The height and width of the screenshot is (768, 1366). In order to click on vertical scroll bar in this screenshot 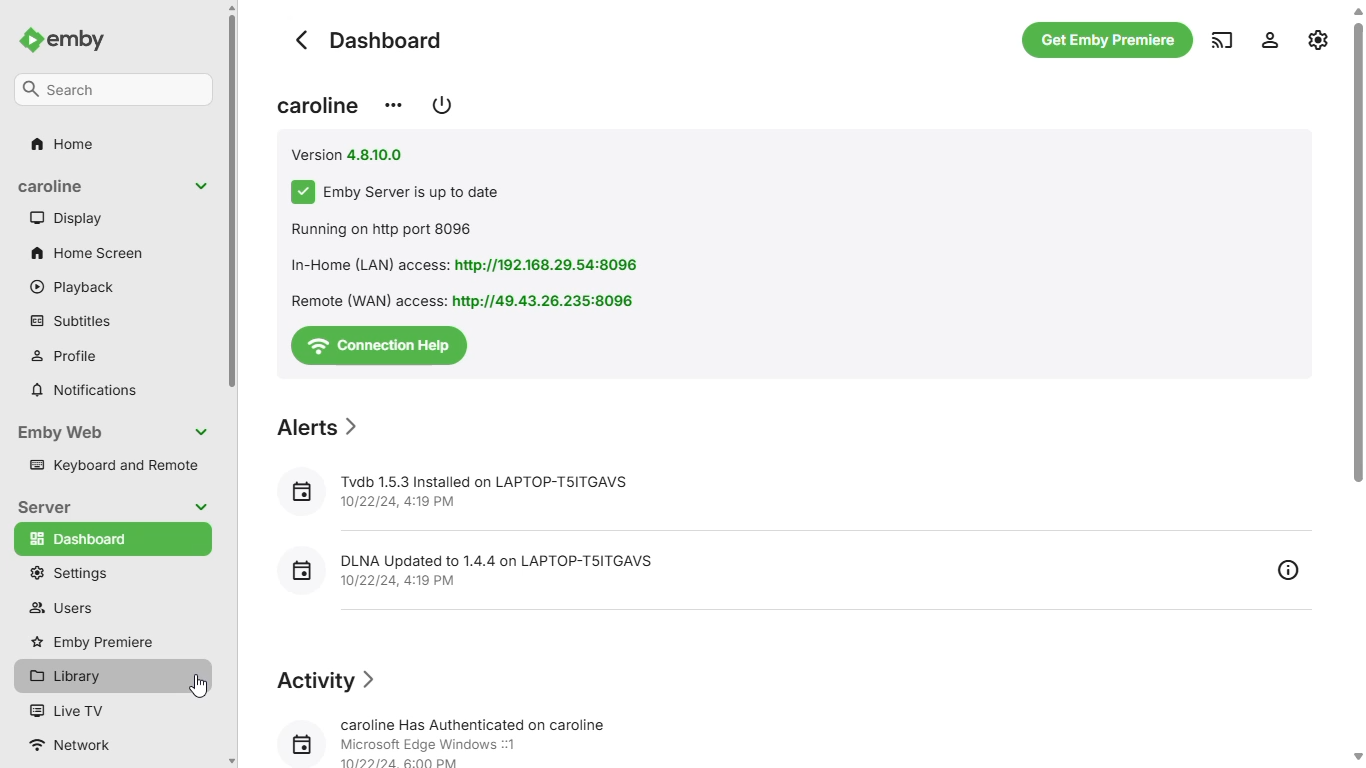, I will do `click(1357, 386)`.